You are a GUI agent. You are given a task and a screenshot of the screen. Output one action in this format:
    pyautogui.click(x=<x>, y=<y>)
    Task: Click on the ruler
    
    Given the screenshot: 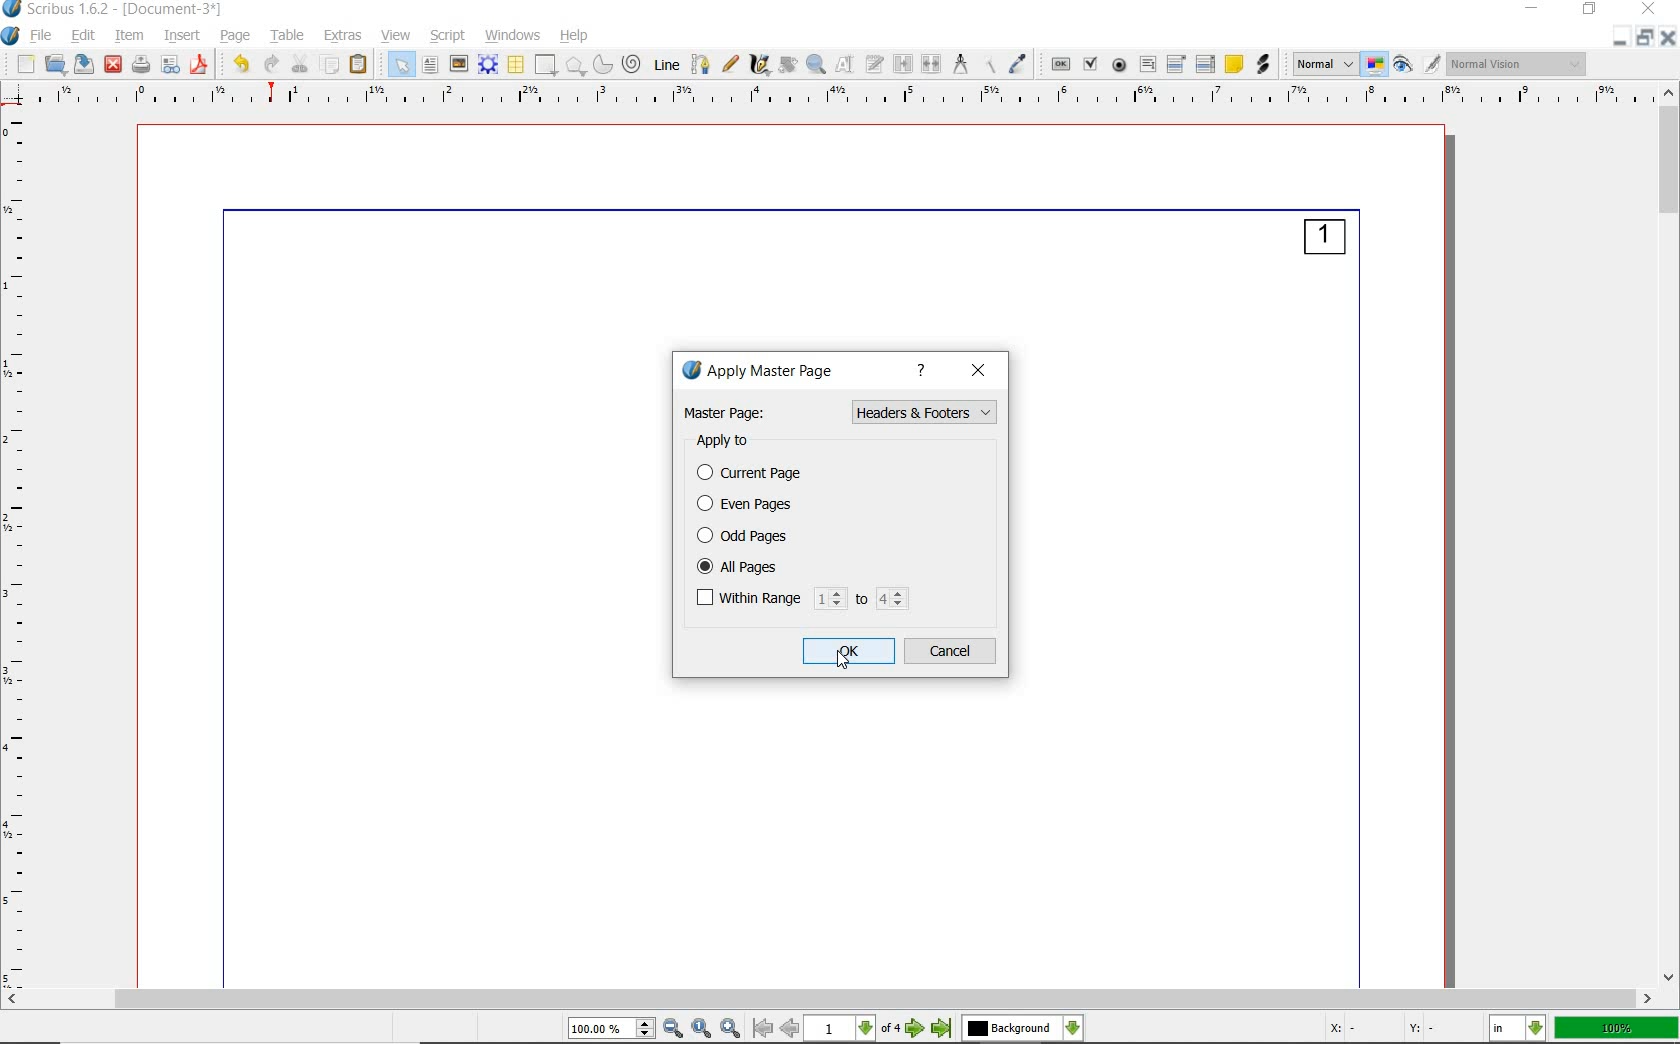 What is the action you would take?
    pyautogui.click(x=24, y=550)
    